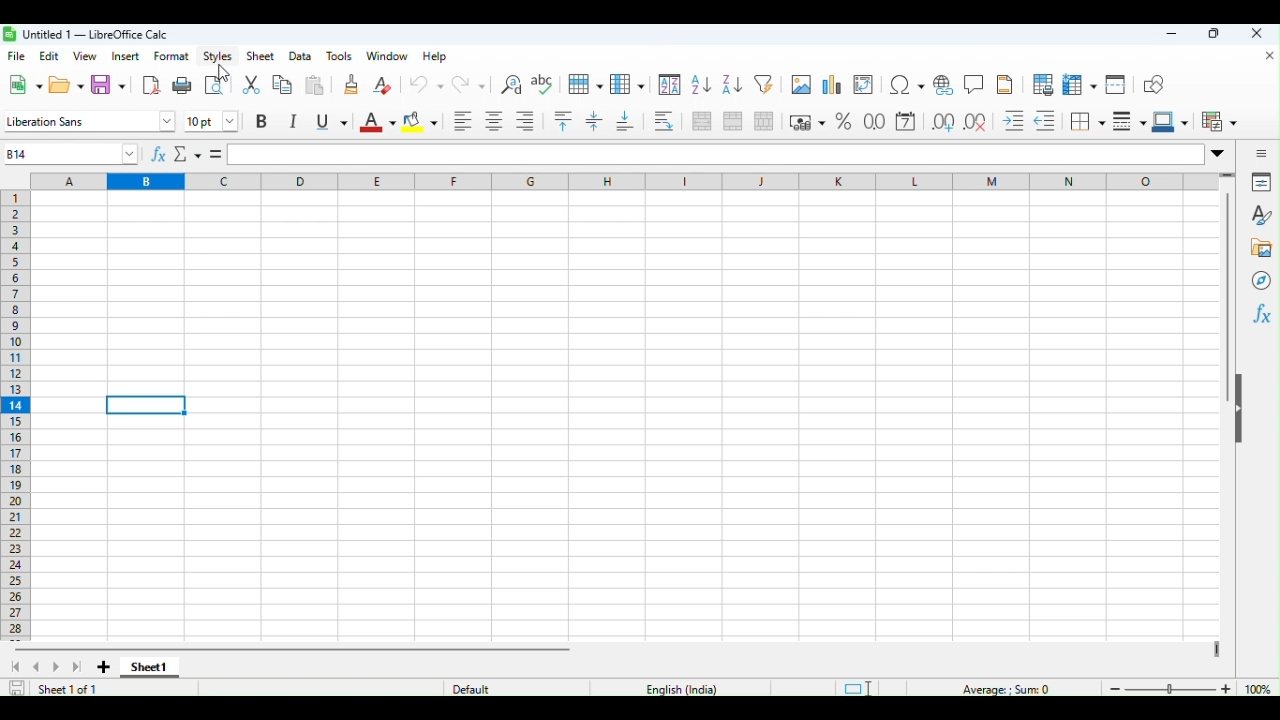  I want to click on Sheet, so click(262, 55).